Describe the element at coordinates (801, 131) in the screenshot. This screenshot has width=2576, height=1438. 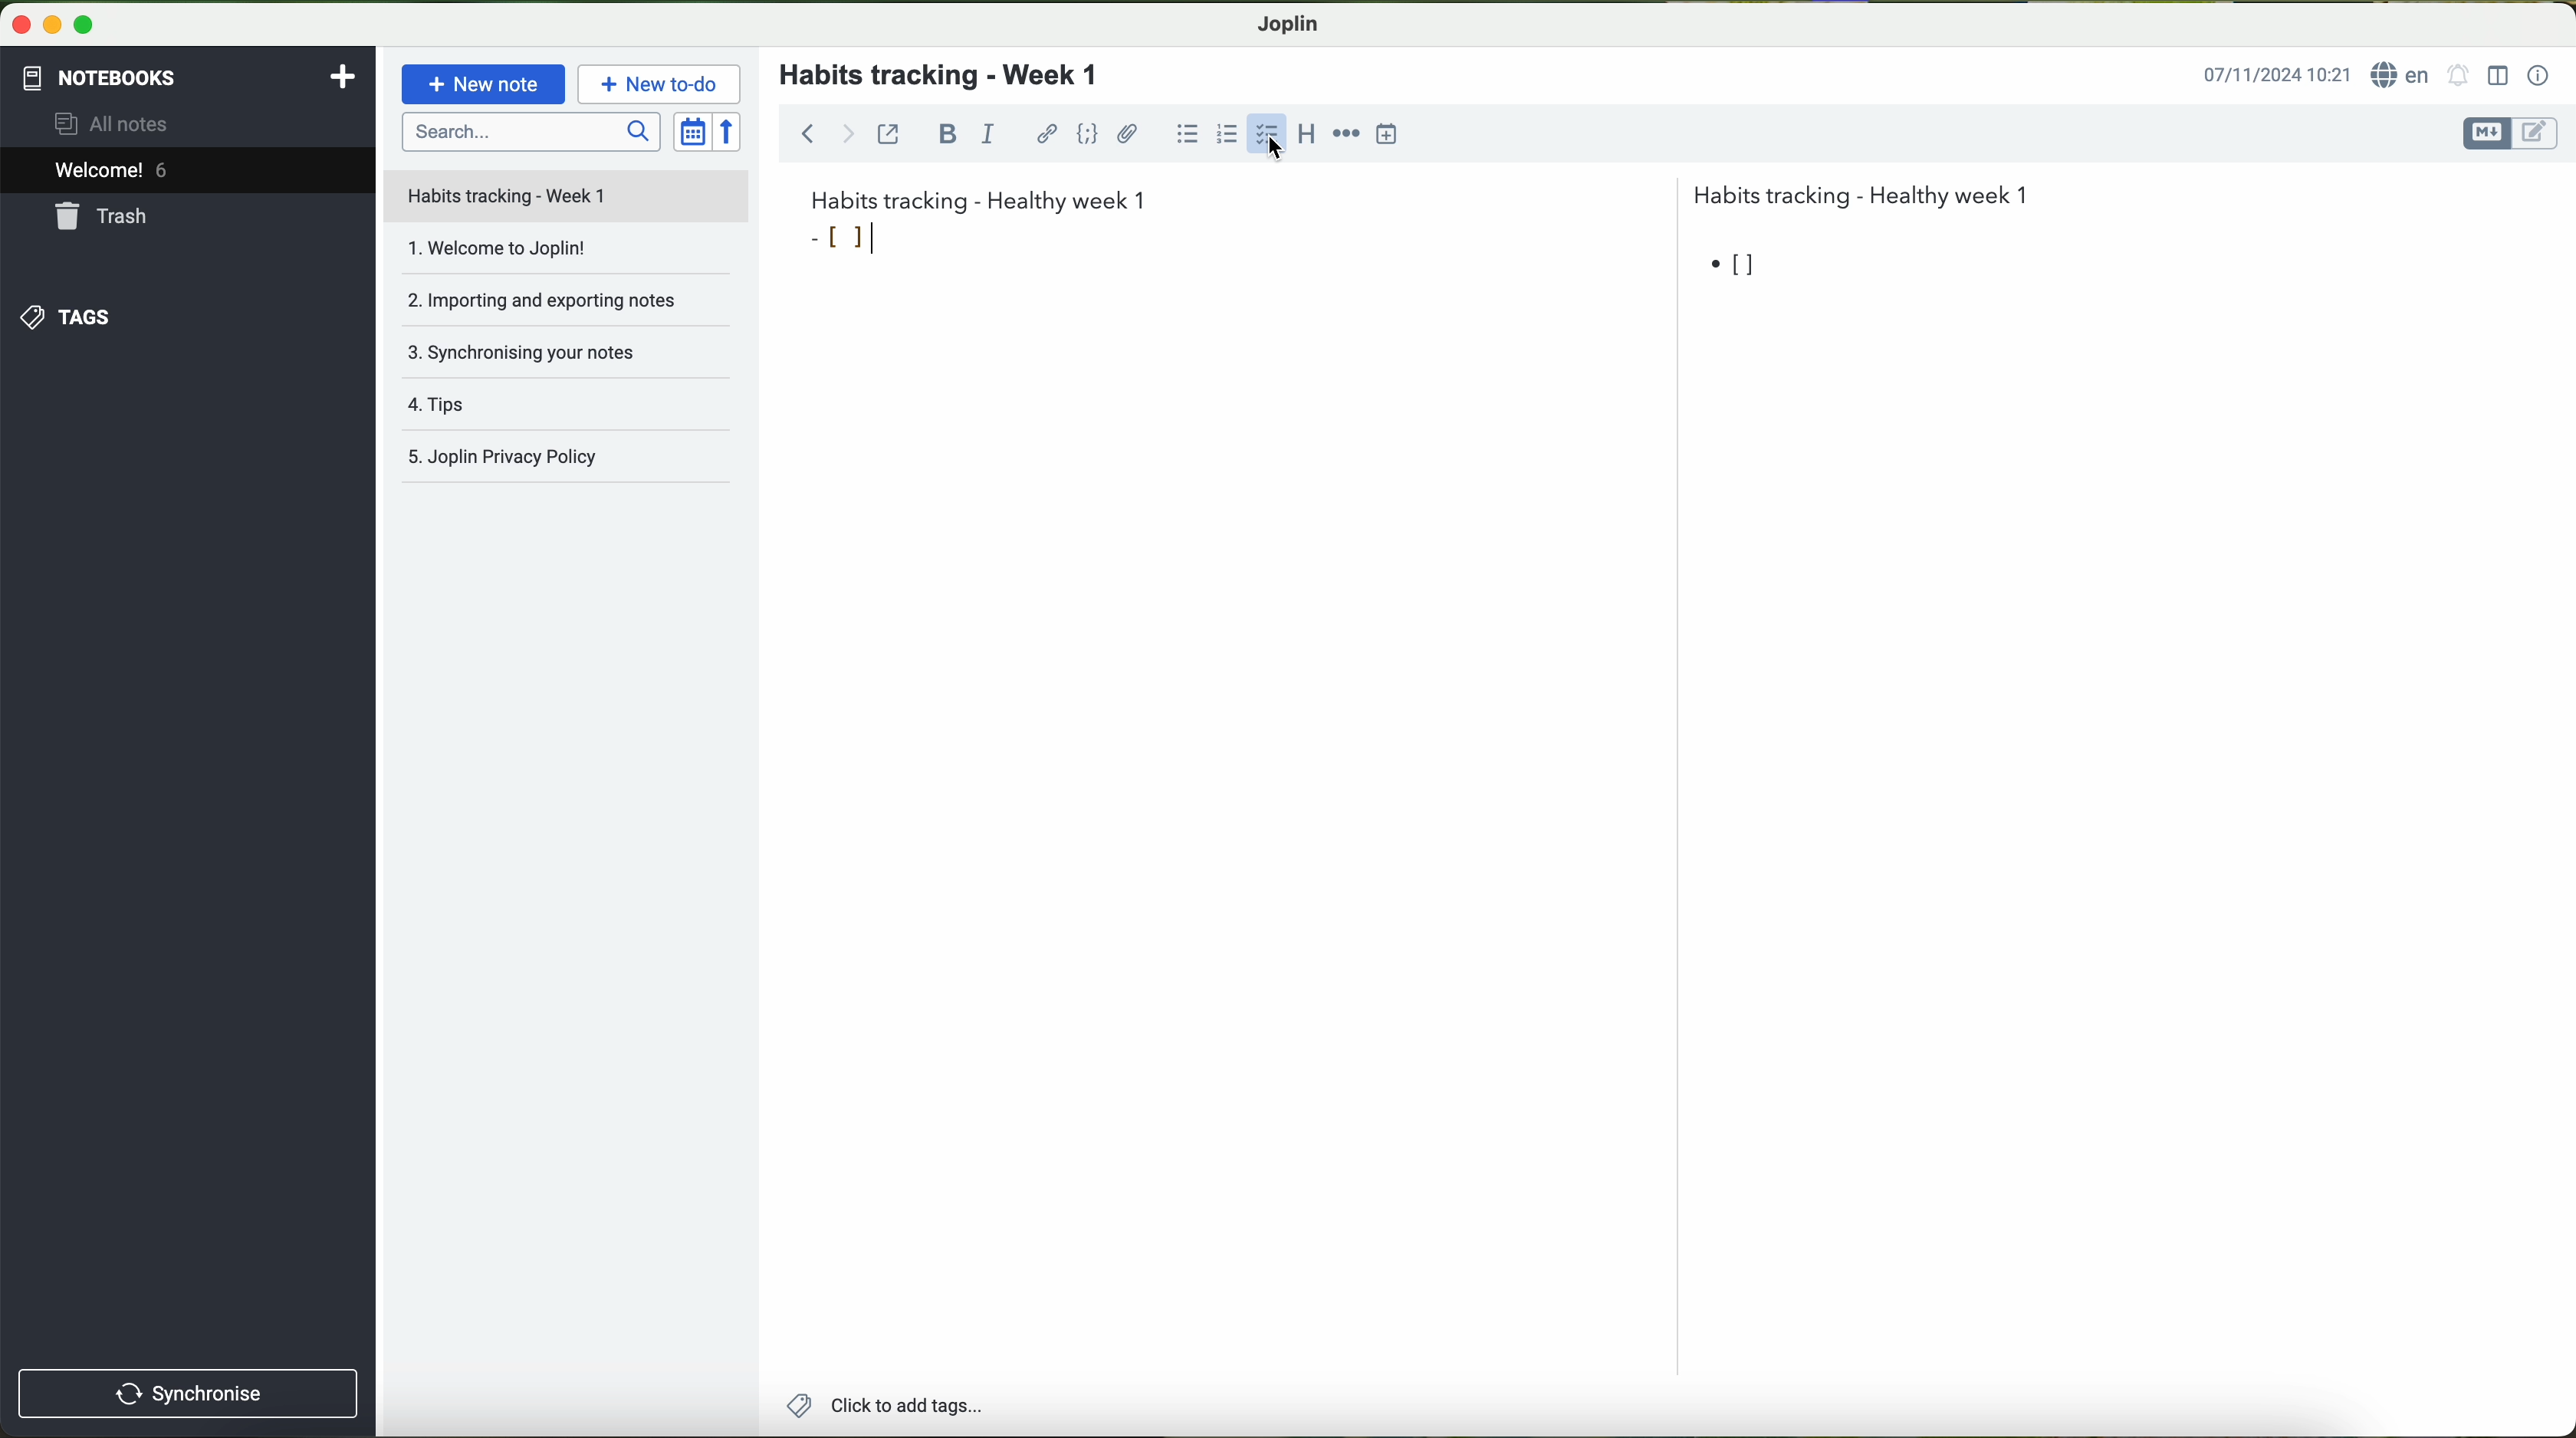
I see `back` at that location.